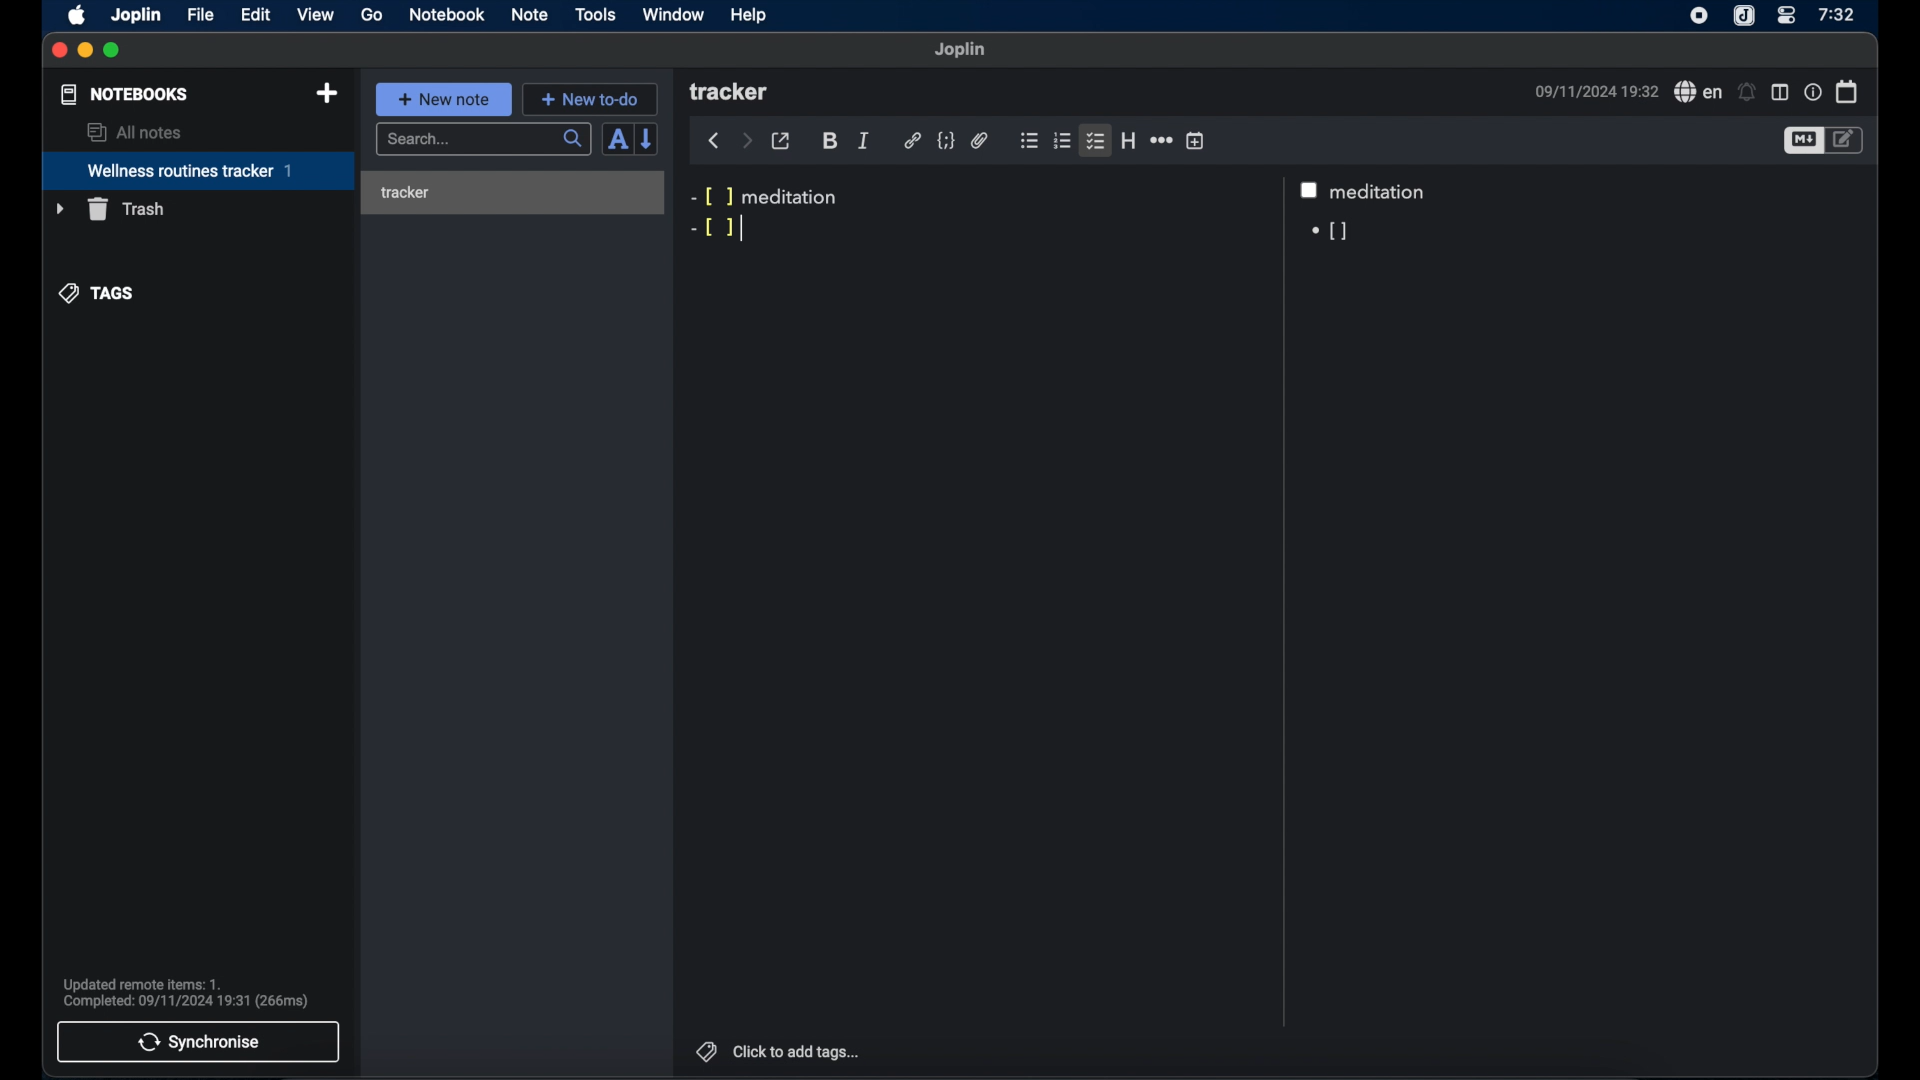 This screenshot has height=1080, width=1920. Describe the element at coordinates (197, 172) in the screenshot. I see `wellness routines tracker 1` at that location.